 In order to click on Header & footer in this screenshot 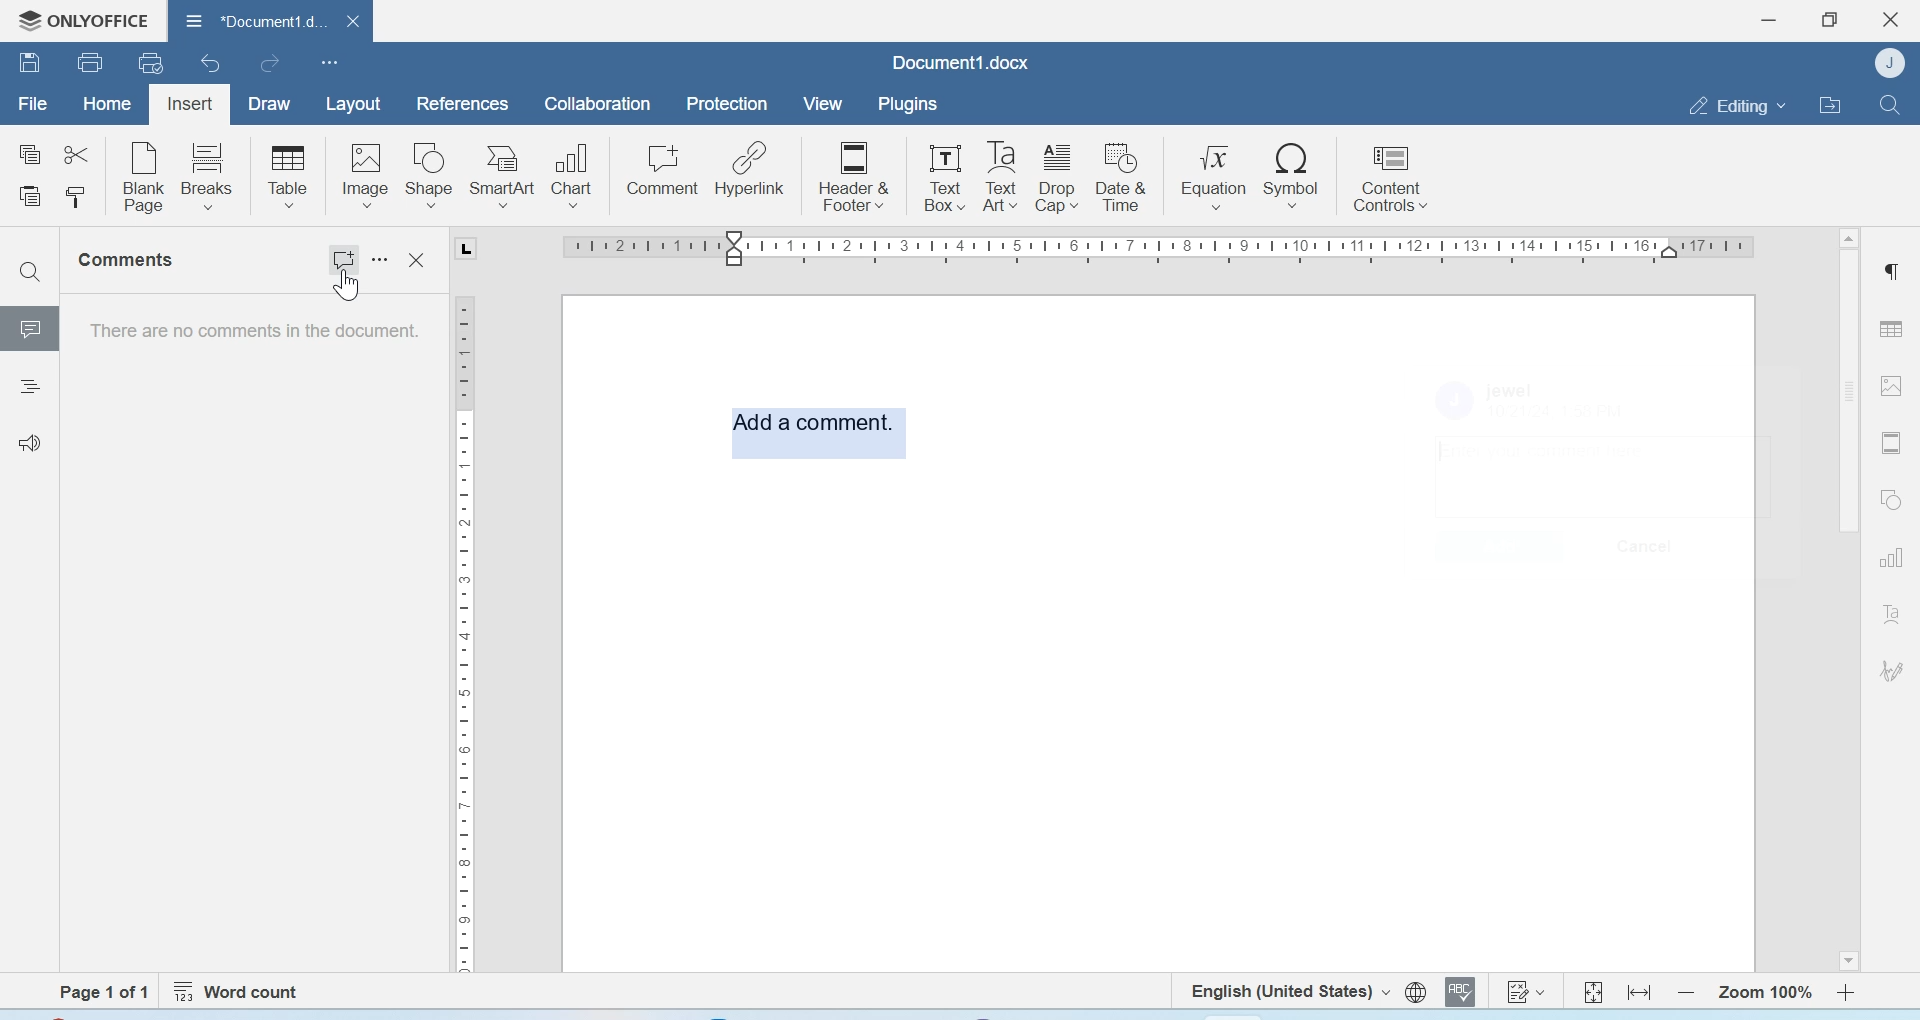, I will do `click(1892, 443)`.